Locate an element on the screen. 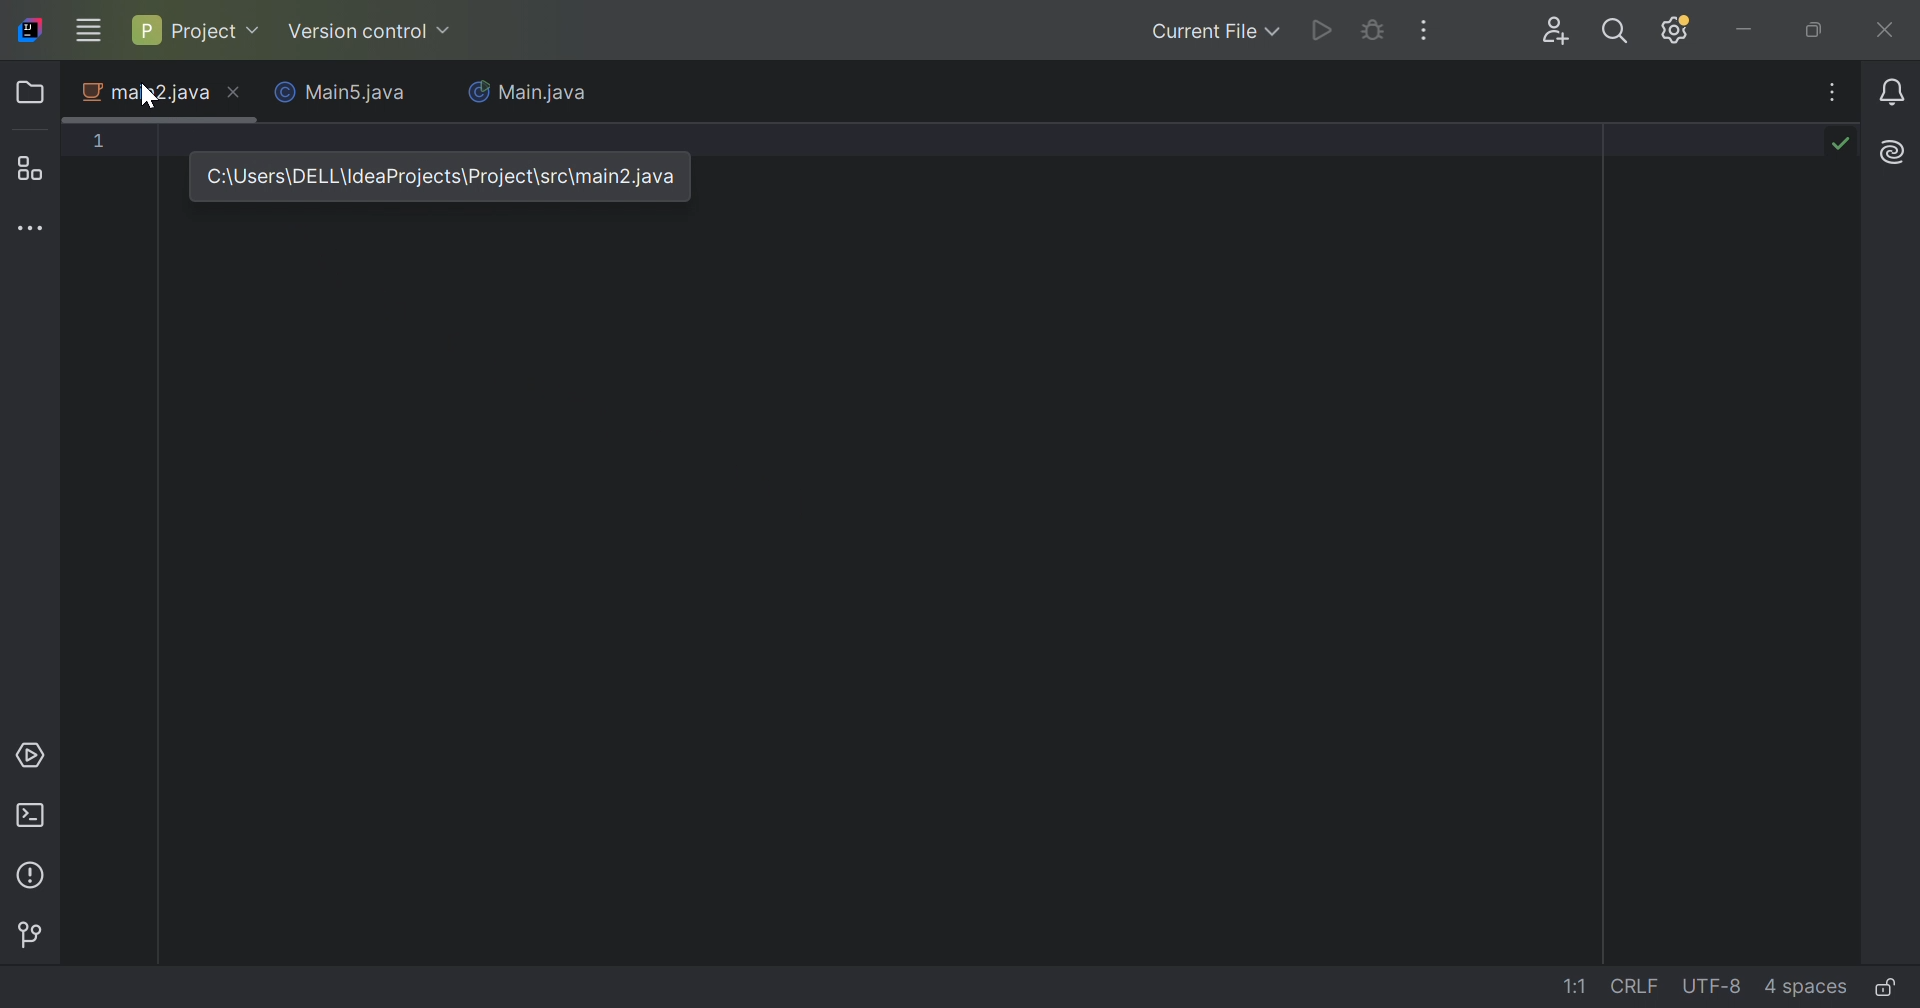 The image size is (1920, 1008). line separator: \r\n is located at coordinates (1635, 986).